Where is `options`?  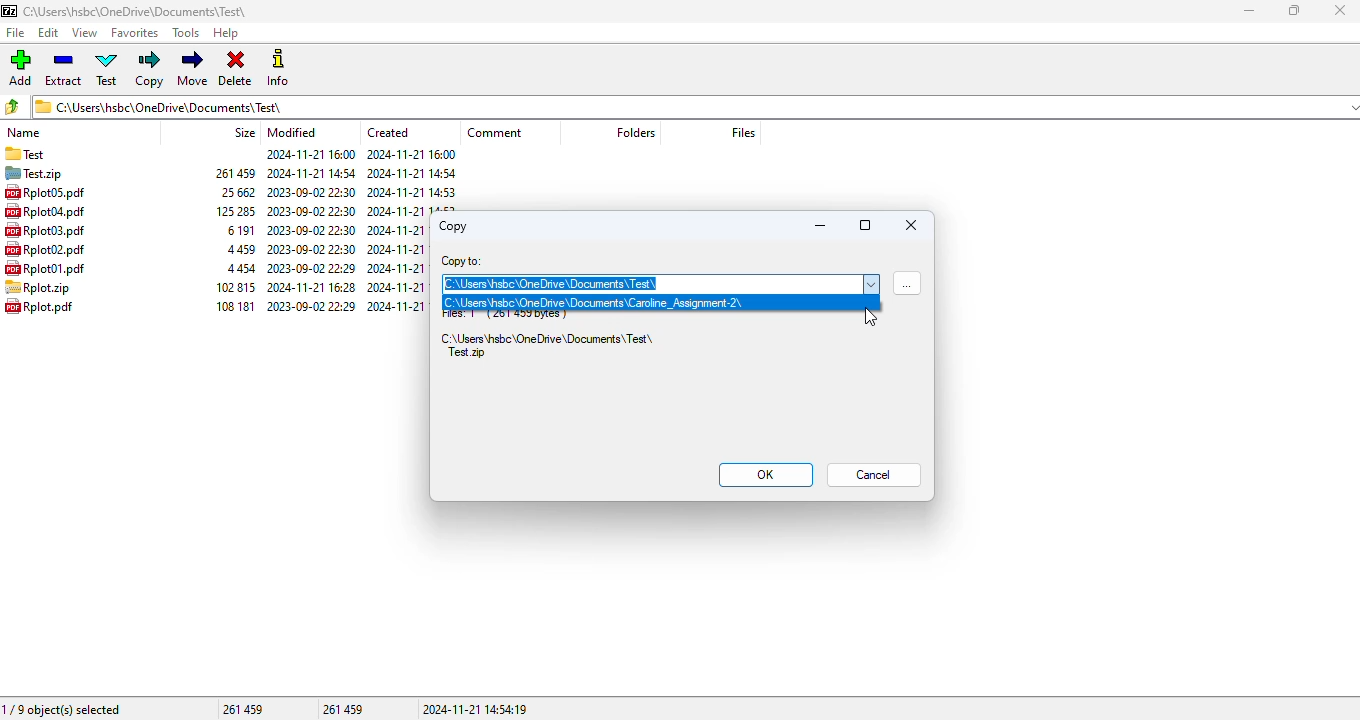
options is located at coordinates (870, 284).